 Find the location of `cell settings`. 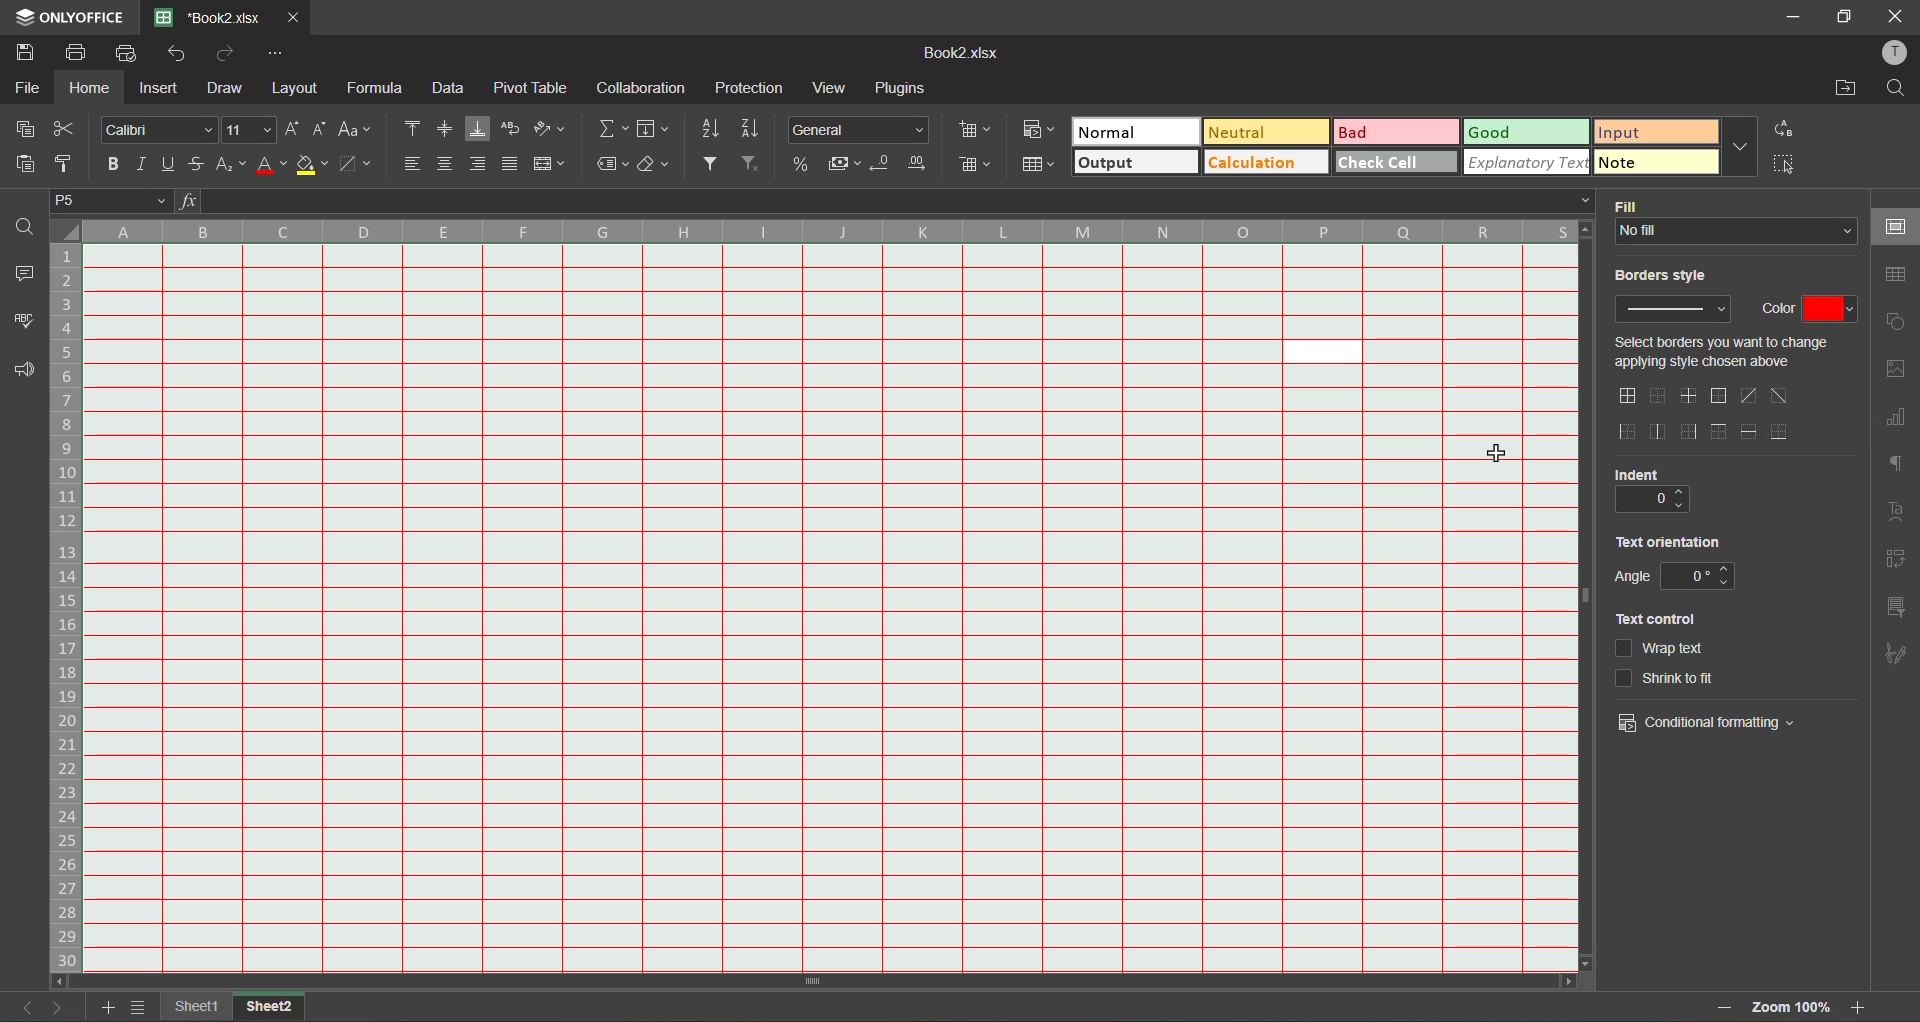

cell settings is located at coordinates (1897, 231).